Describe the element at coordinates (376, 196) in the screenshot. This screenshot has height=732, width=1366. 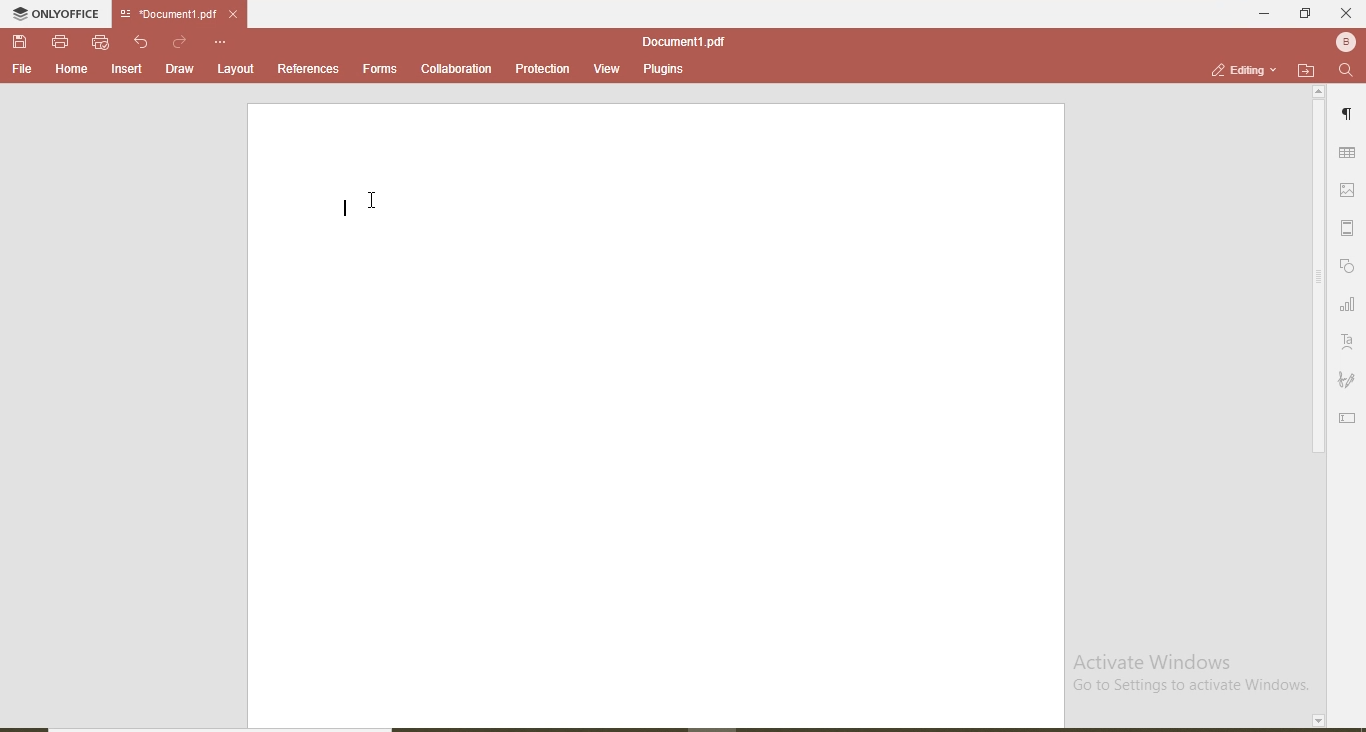
I see `cursor` at that location.